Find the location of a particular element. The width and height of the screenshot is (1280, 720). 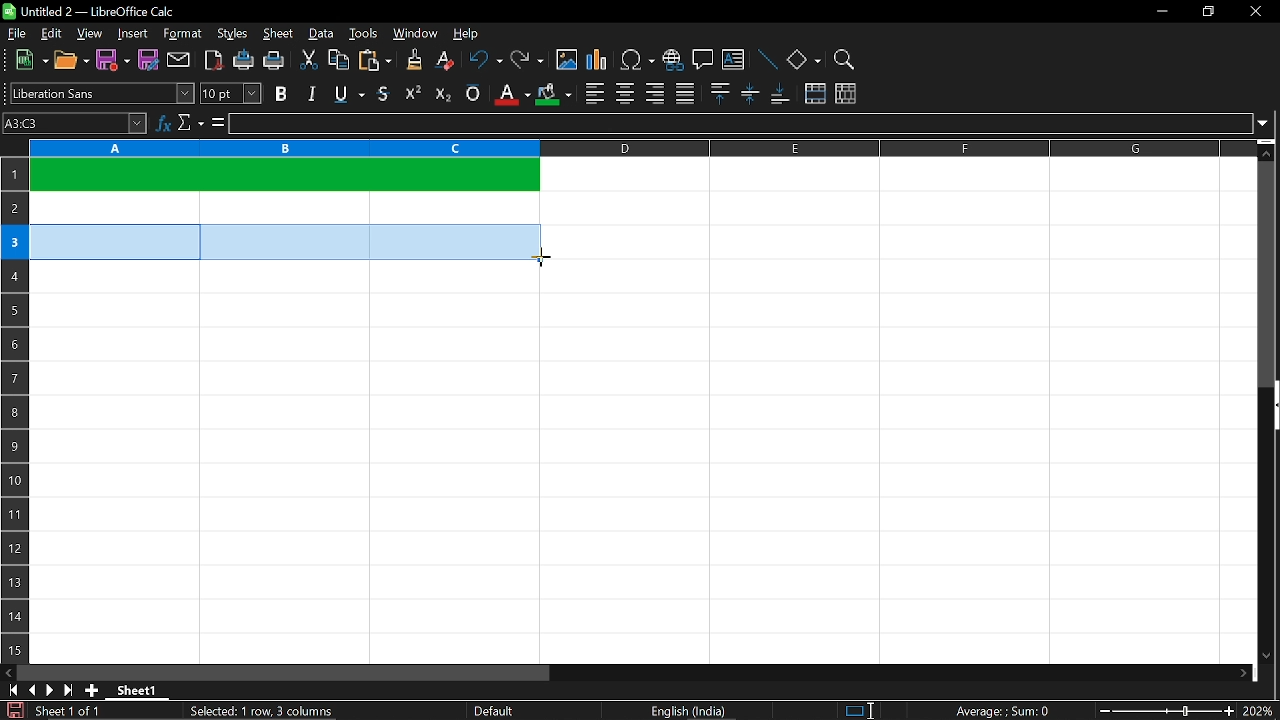

print directly is located at coordinates (242, 61).